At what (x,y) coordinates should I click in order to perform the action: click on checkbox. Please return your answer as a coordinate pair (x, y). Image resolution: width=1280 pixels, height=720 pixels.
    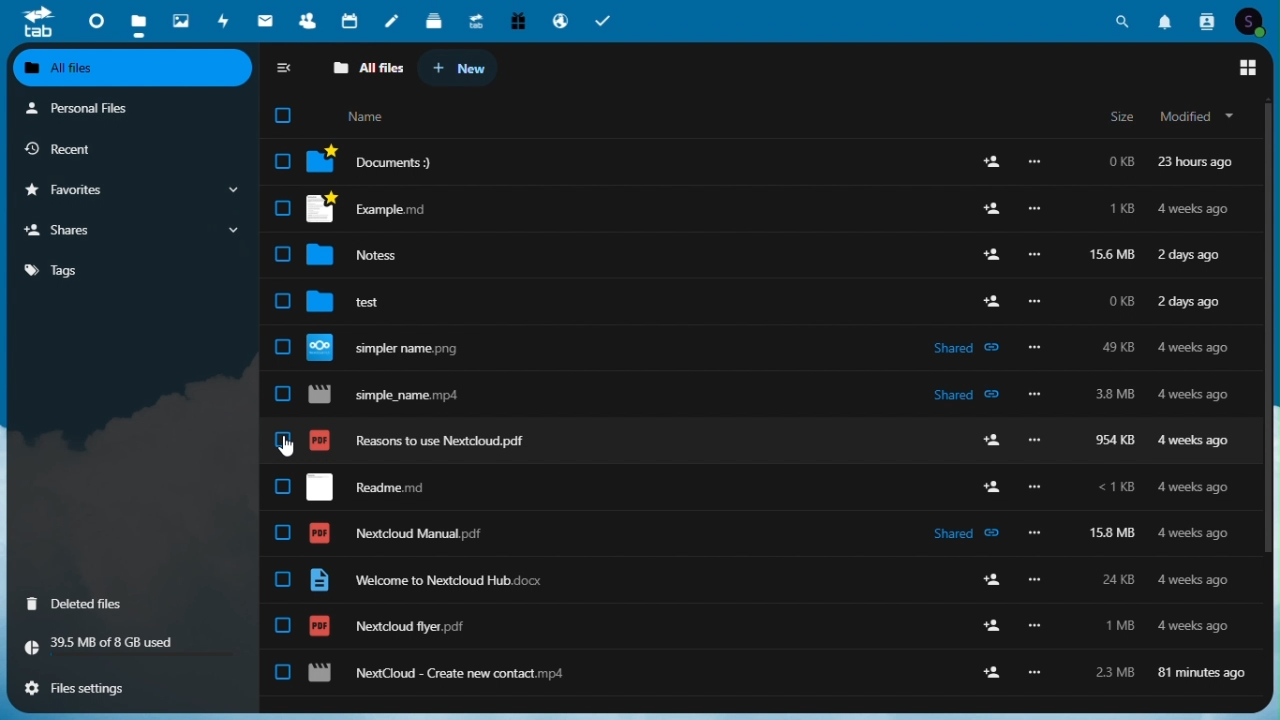
    Looking at the image, I should click on (284, 488).